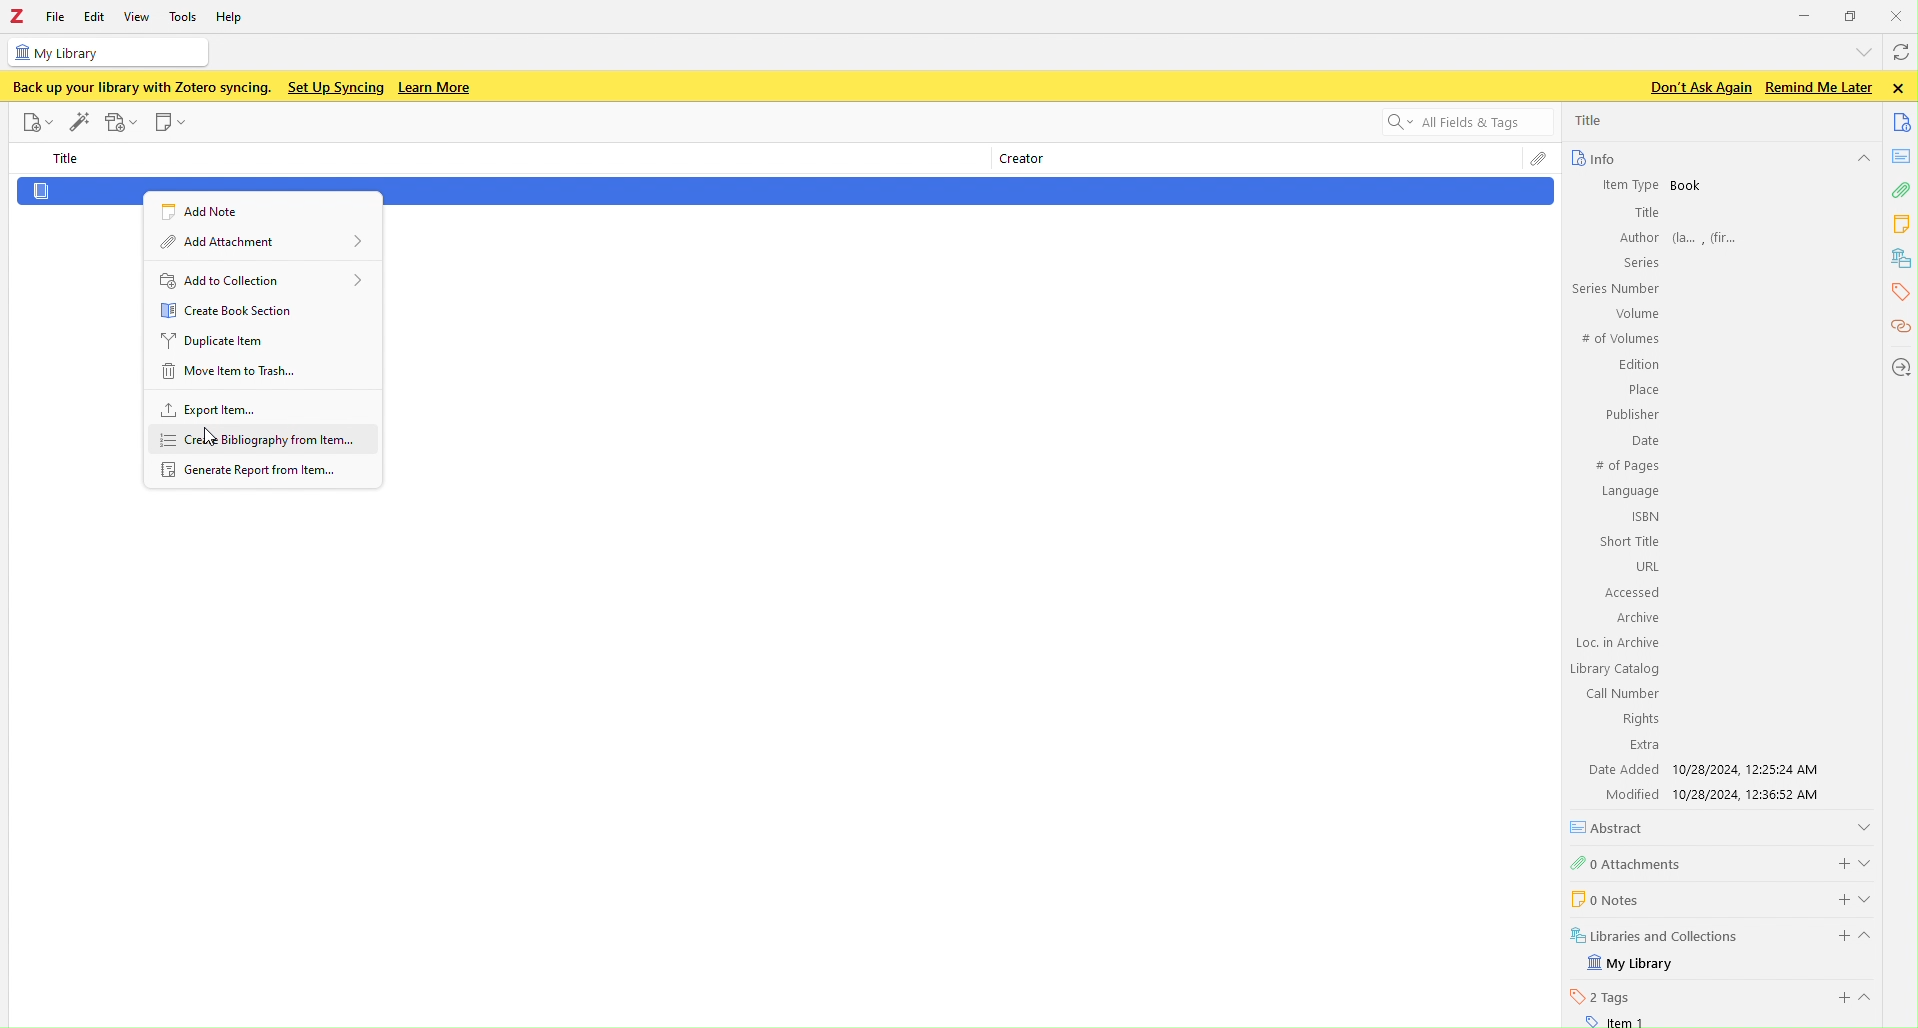 The width and height of the screenshot is (1918, 1028). I want to click on ISBN, so click(1646, 516).